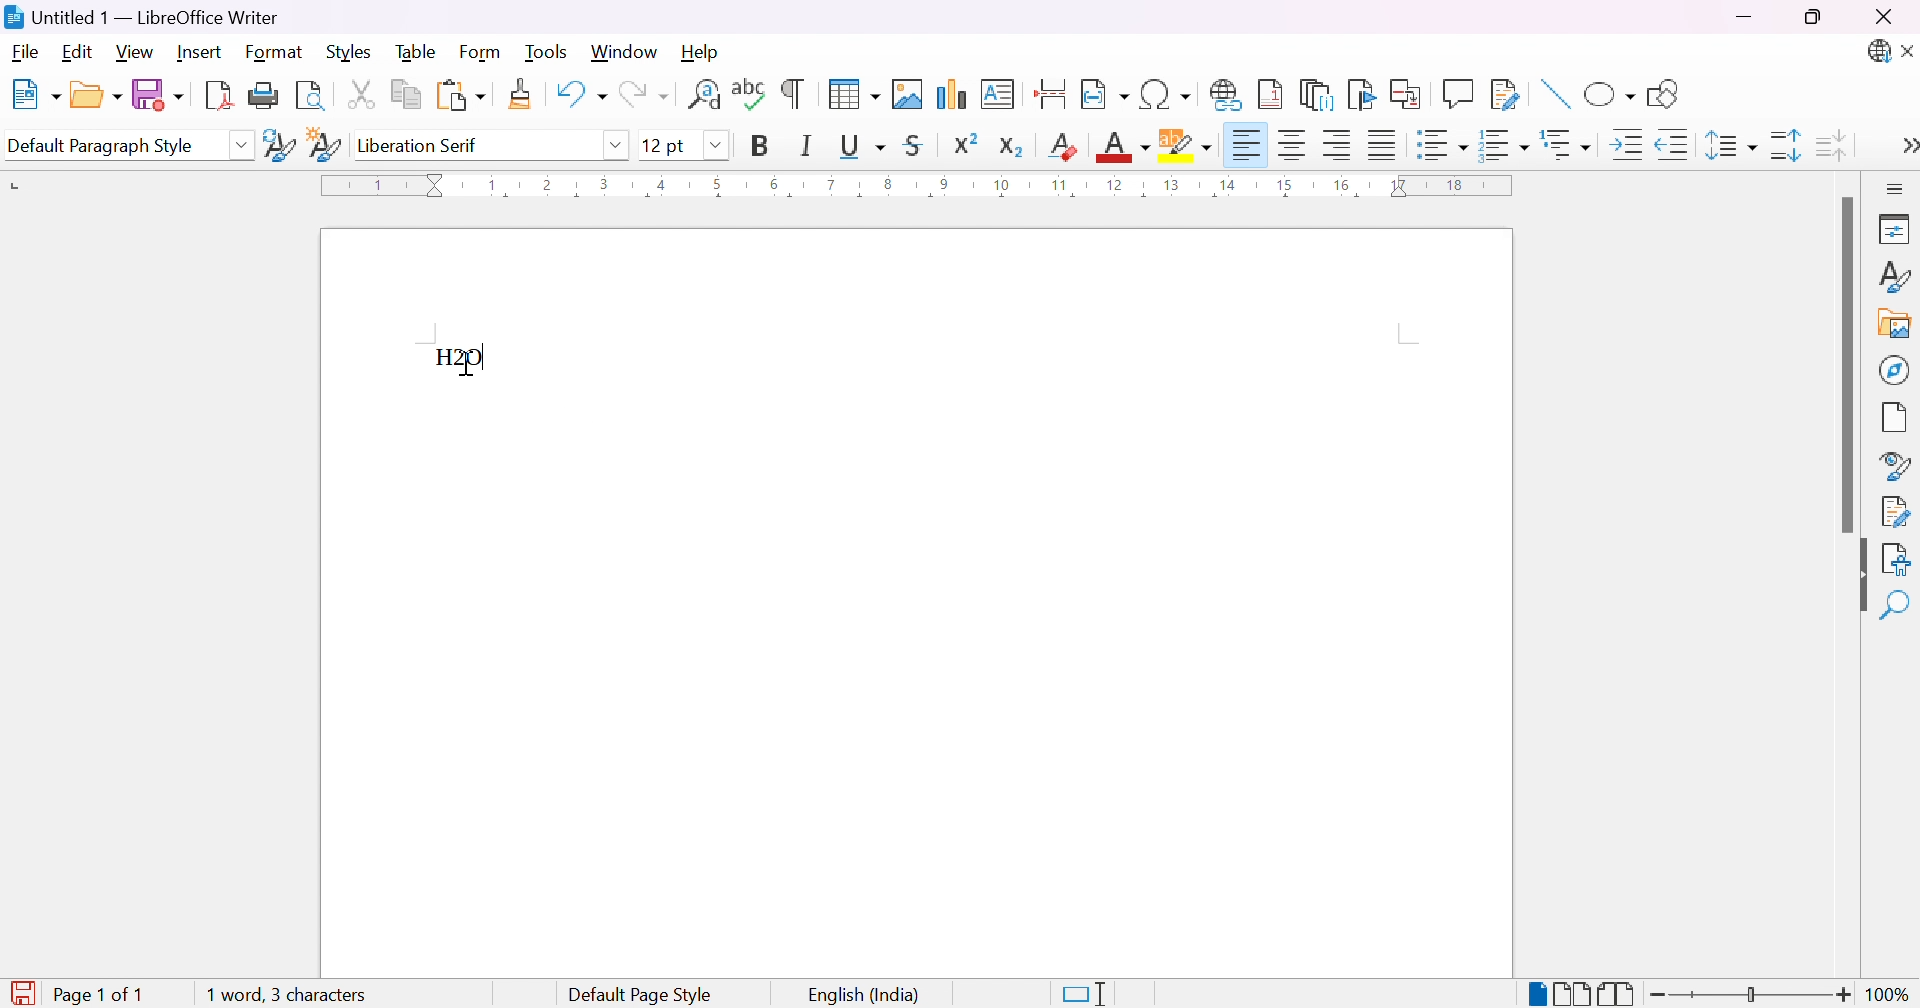  What do you see at coordinates (1674, 148) in the screenshot?
I see `Decrease indent` at bounding box center [1674, 148].